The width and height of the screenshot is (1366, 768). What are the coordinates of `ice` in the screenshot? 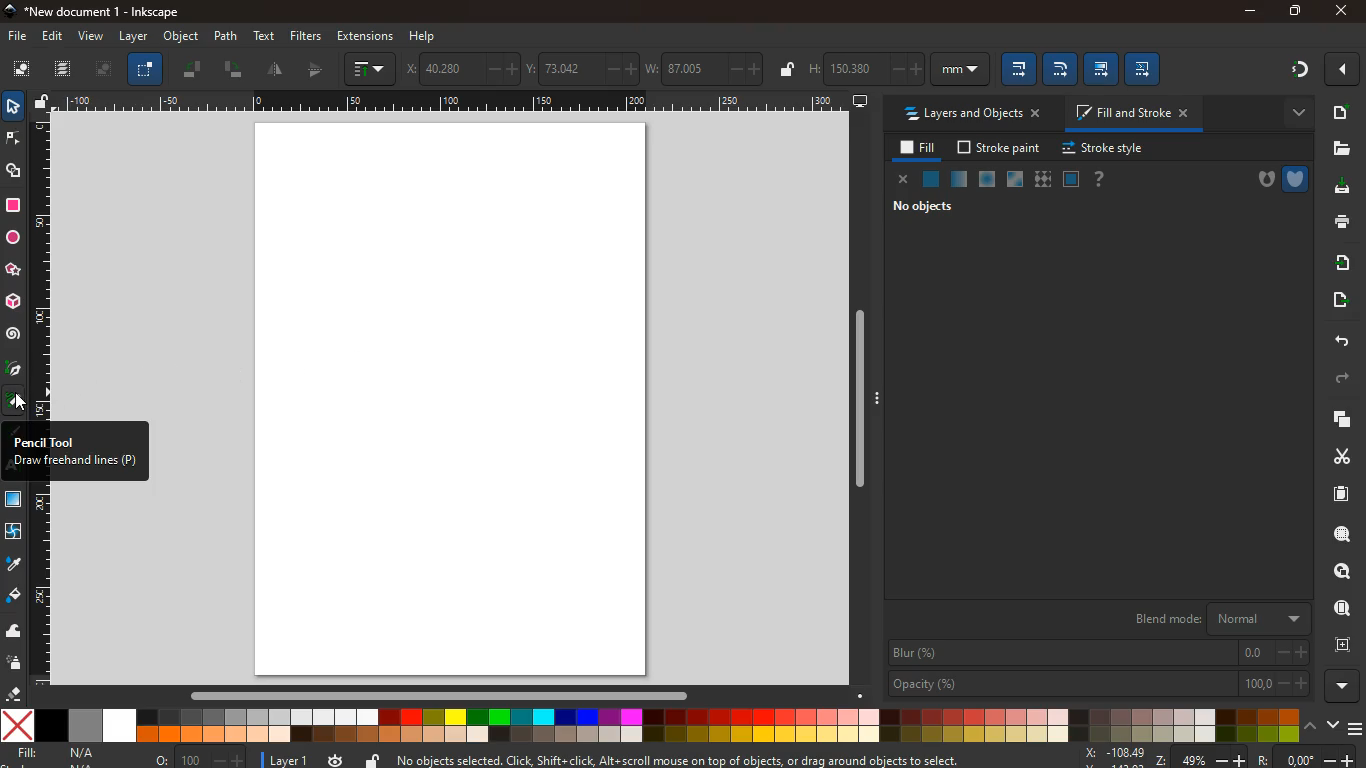 It's located at (989, 180).